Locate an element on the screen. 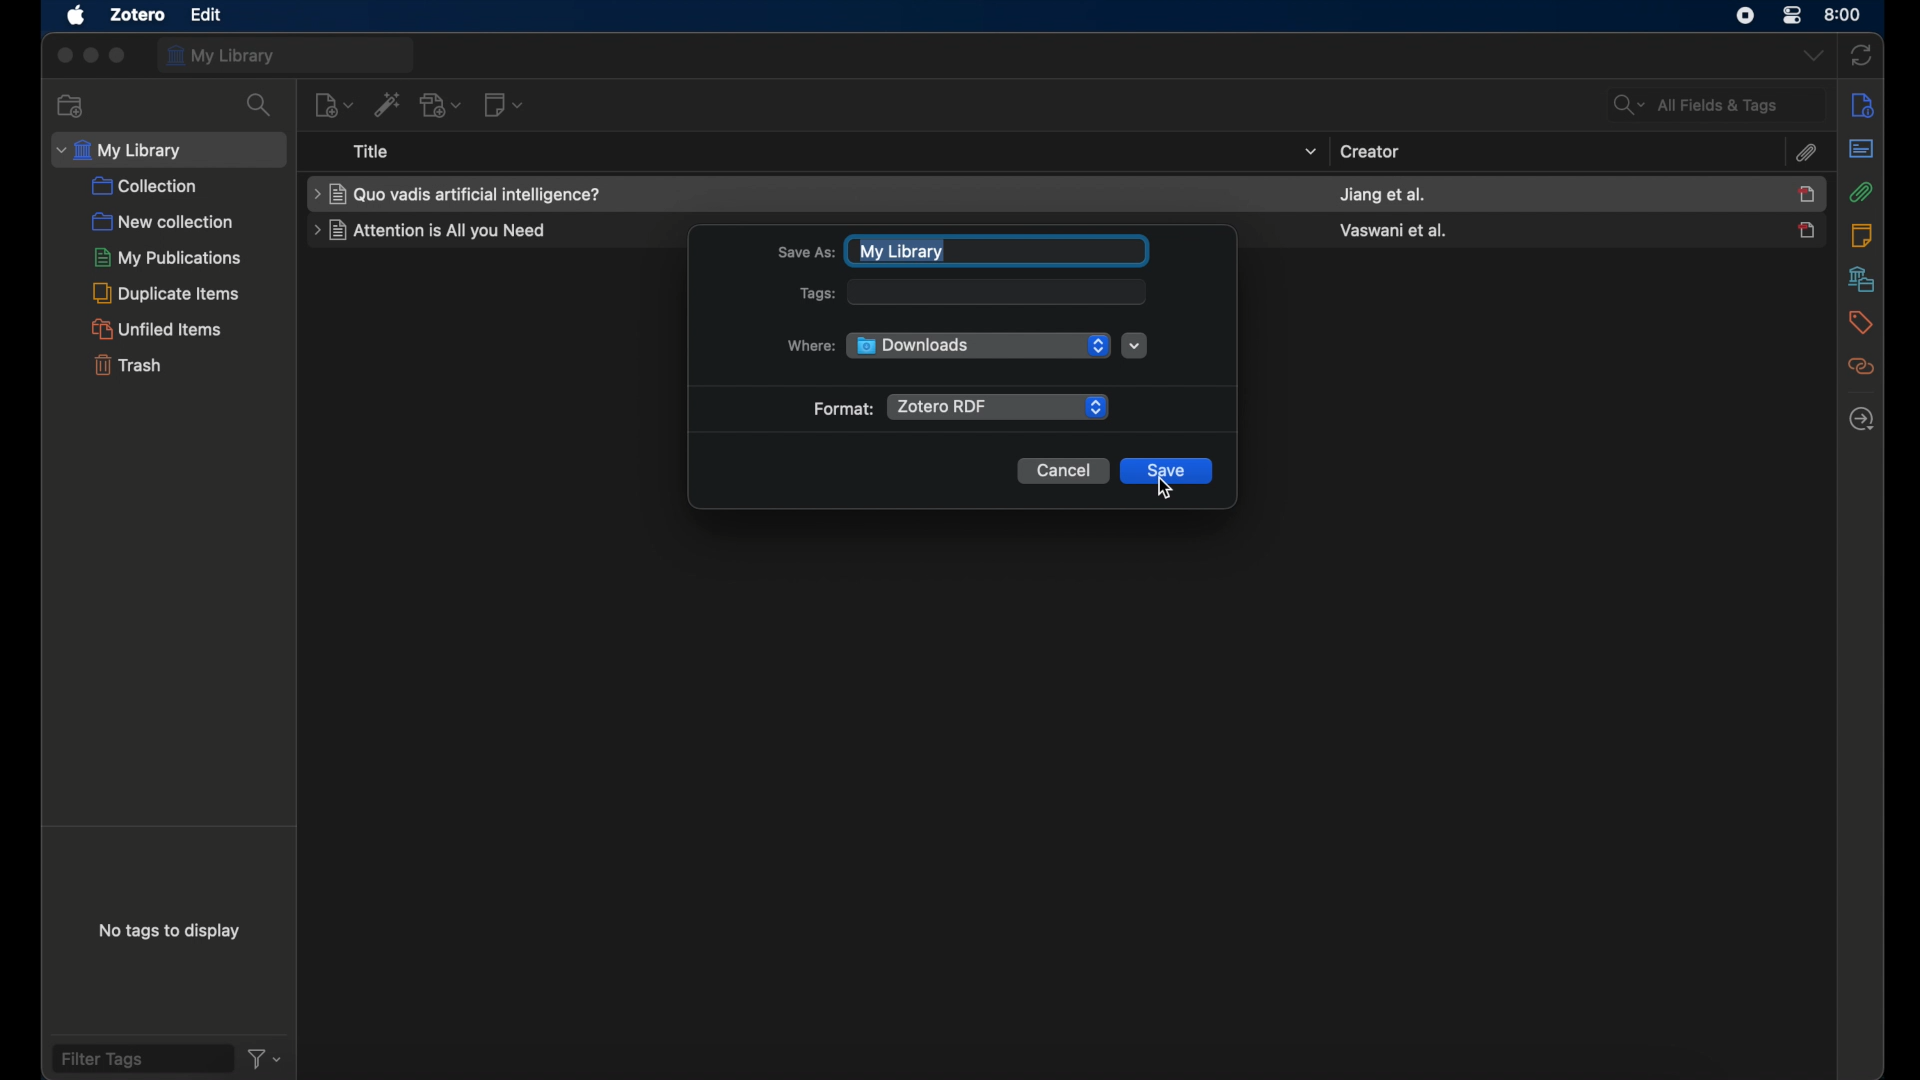 The image size is (1920, 1080). search is located at coordinates (259, 105).